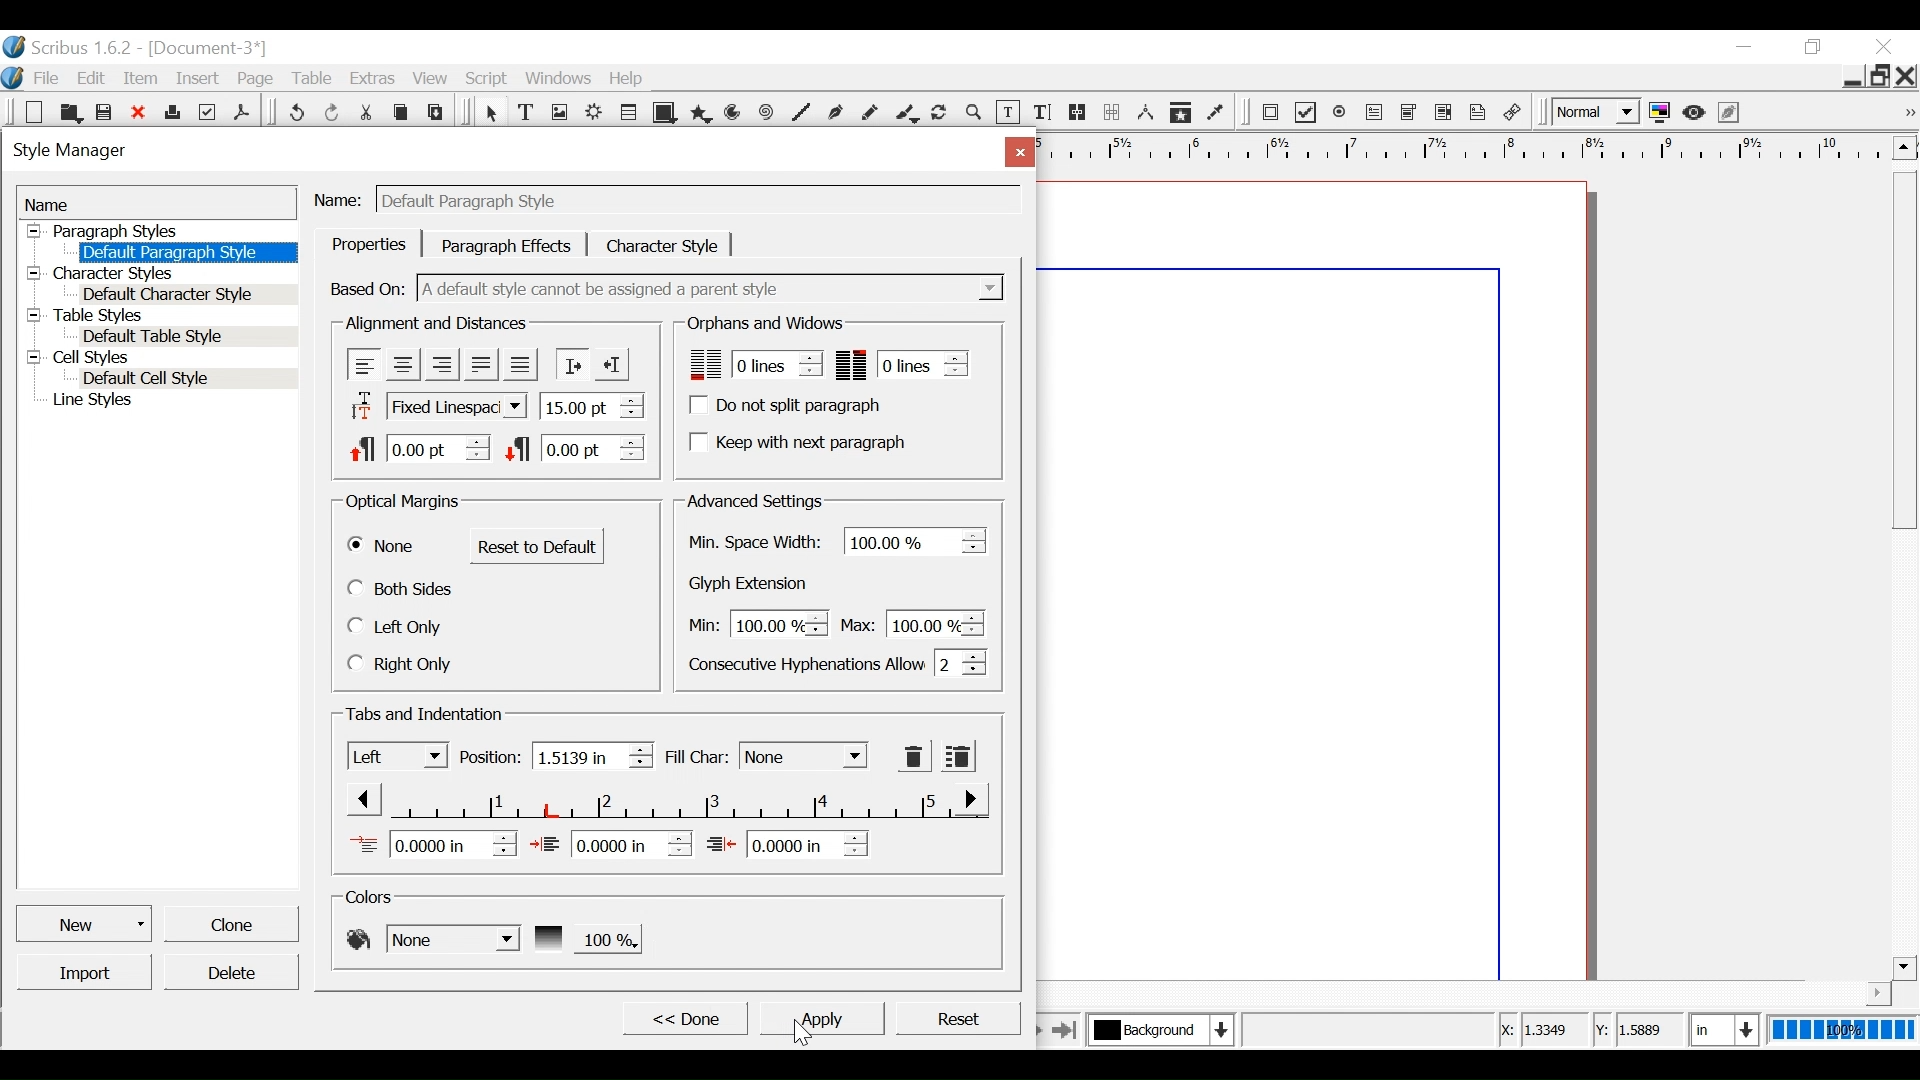  I want to click on Alignment and Distances, so click(436, 324).